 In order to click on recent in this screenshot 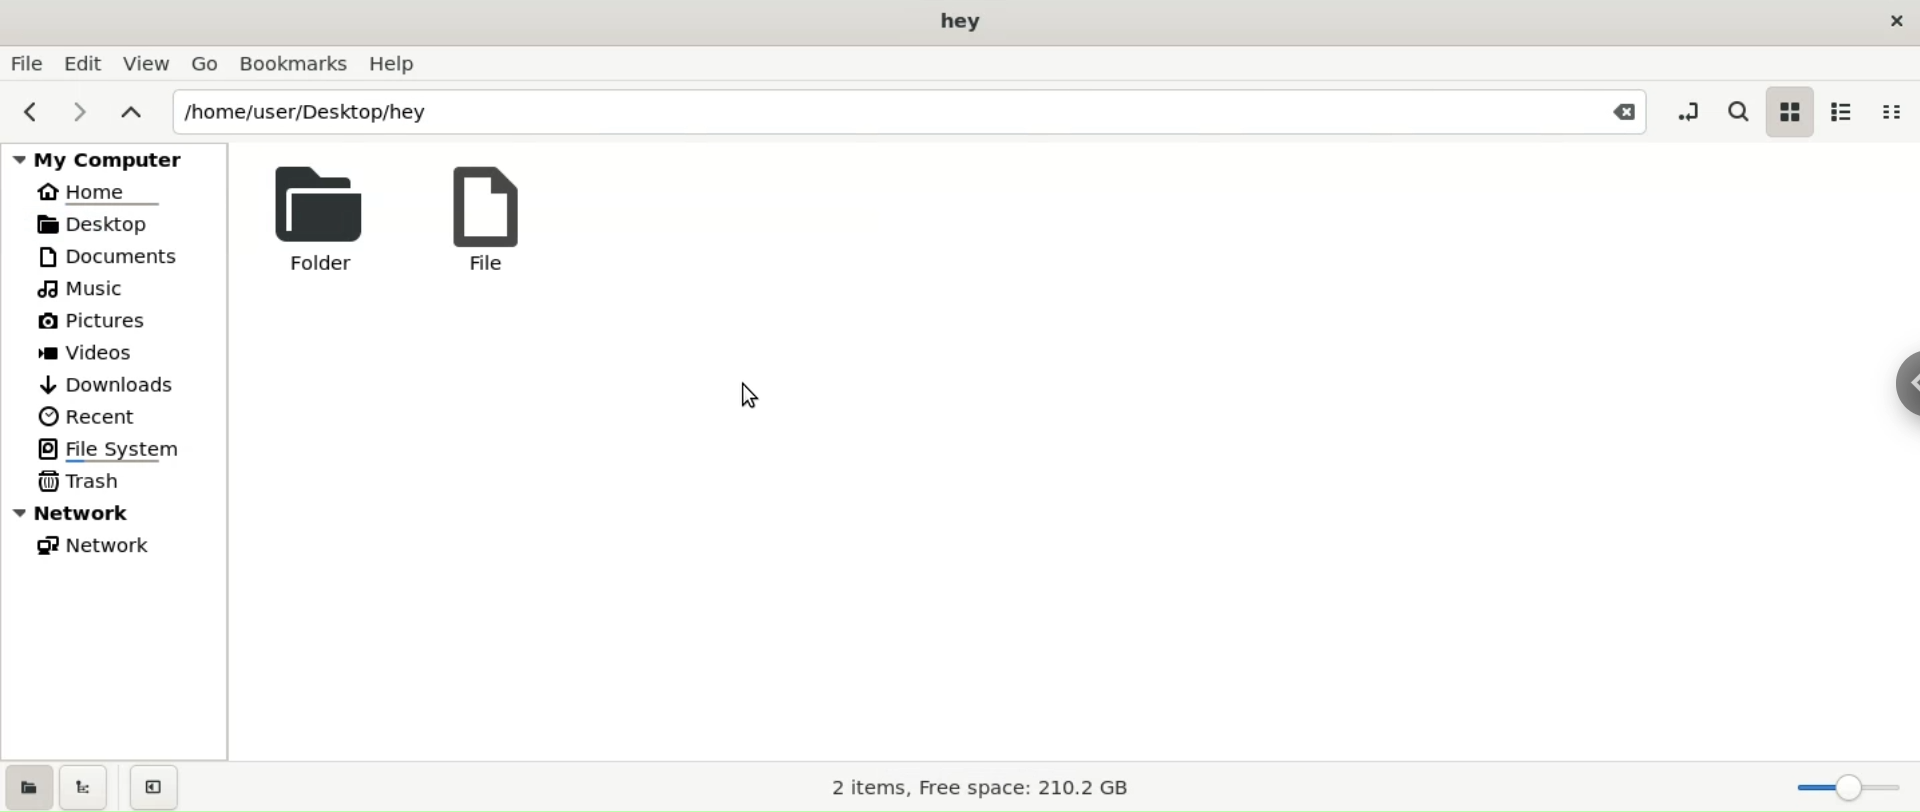, I will do `click(91, 418)`.